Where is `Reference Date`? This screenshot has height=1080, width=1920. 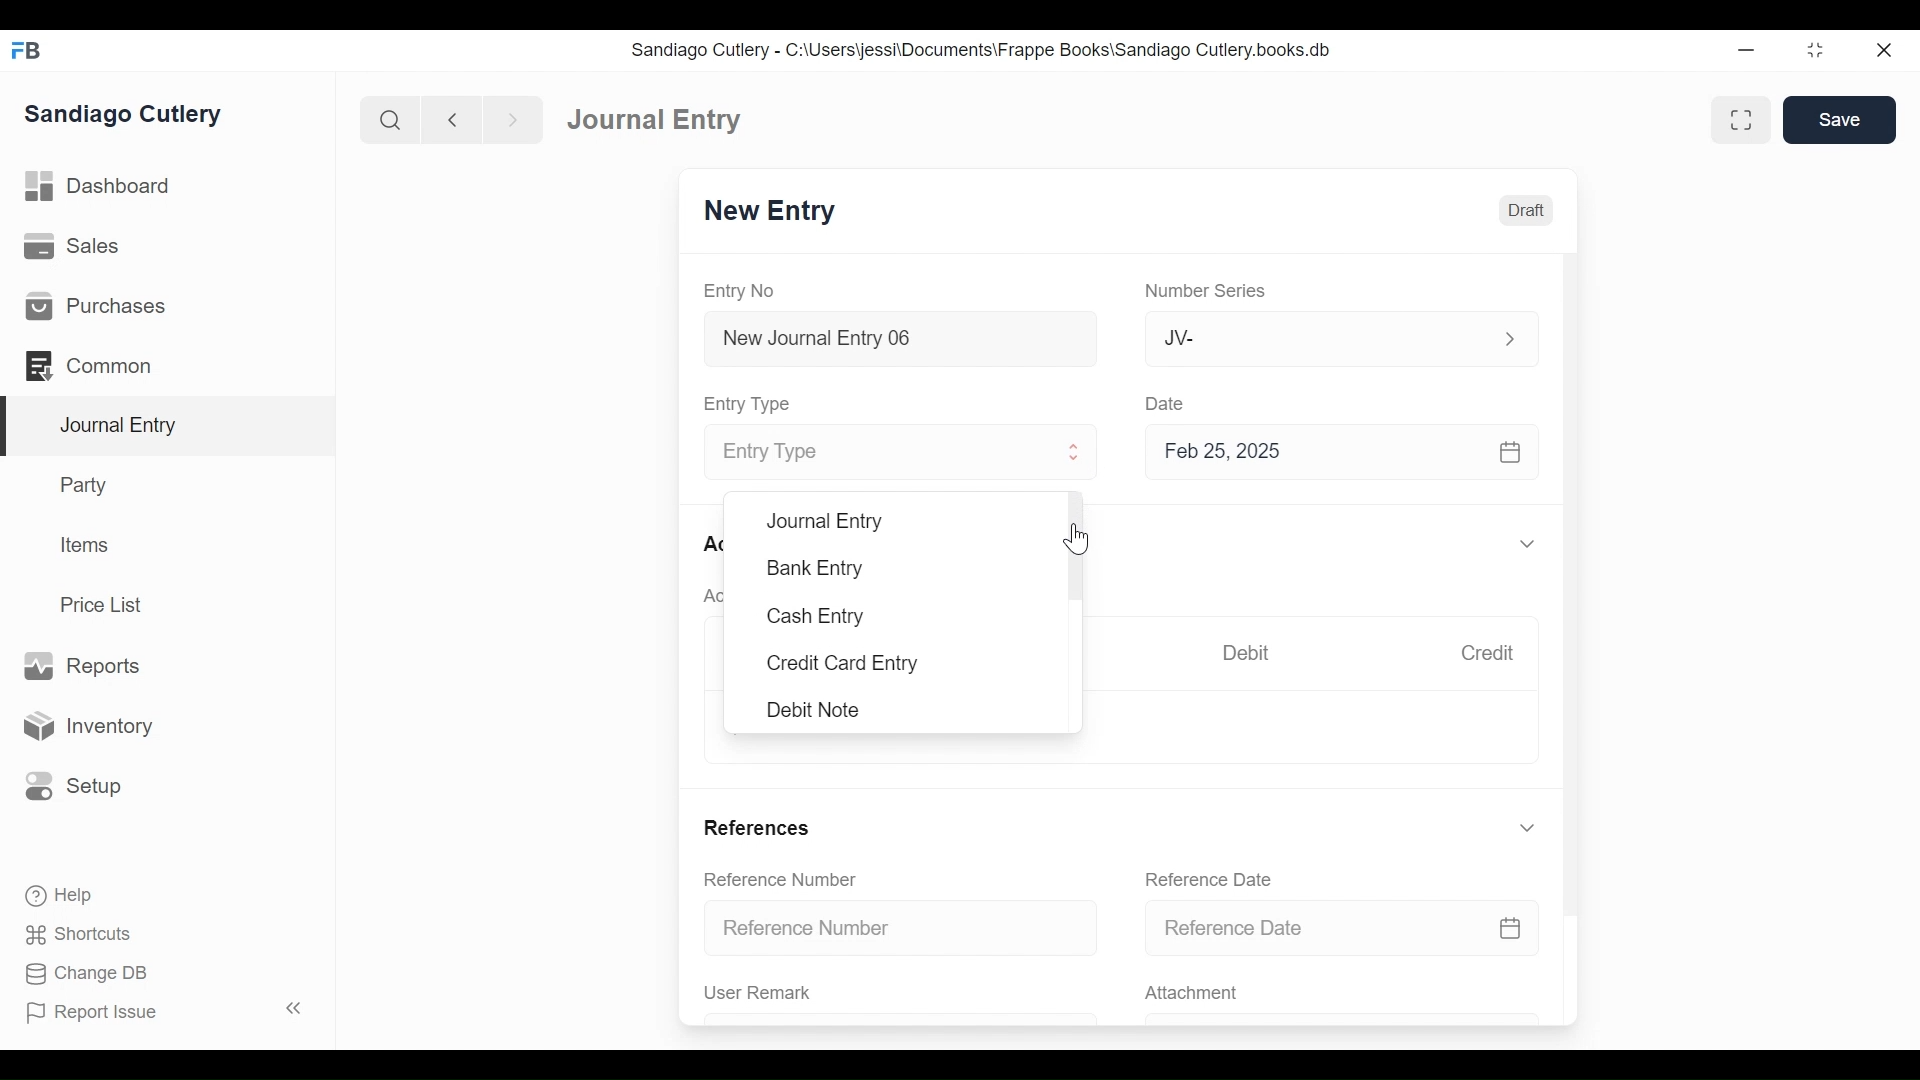
Reference Date is located at coordinates (1341, 926).